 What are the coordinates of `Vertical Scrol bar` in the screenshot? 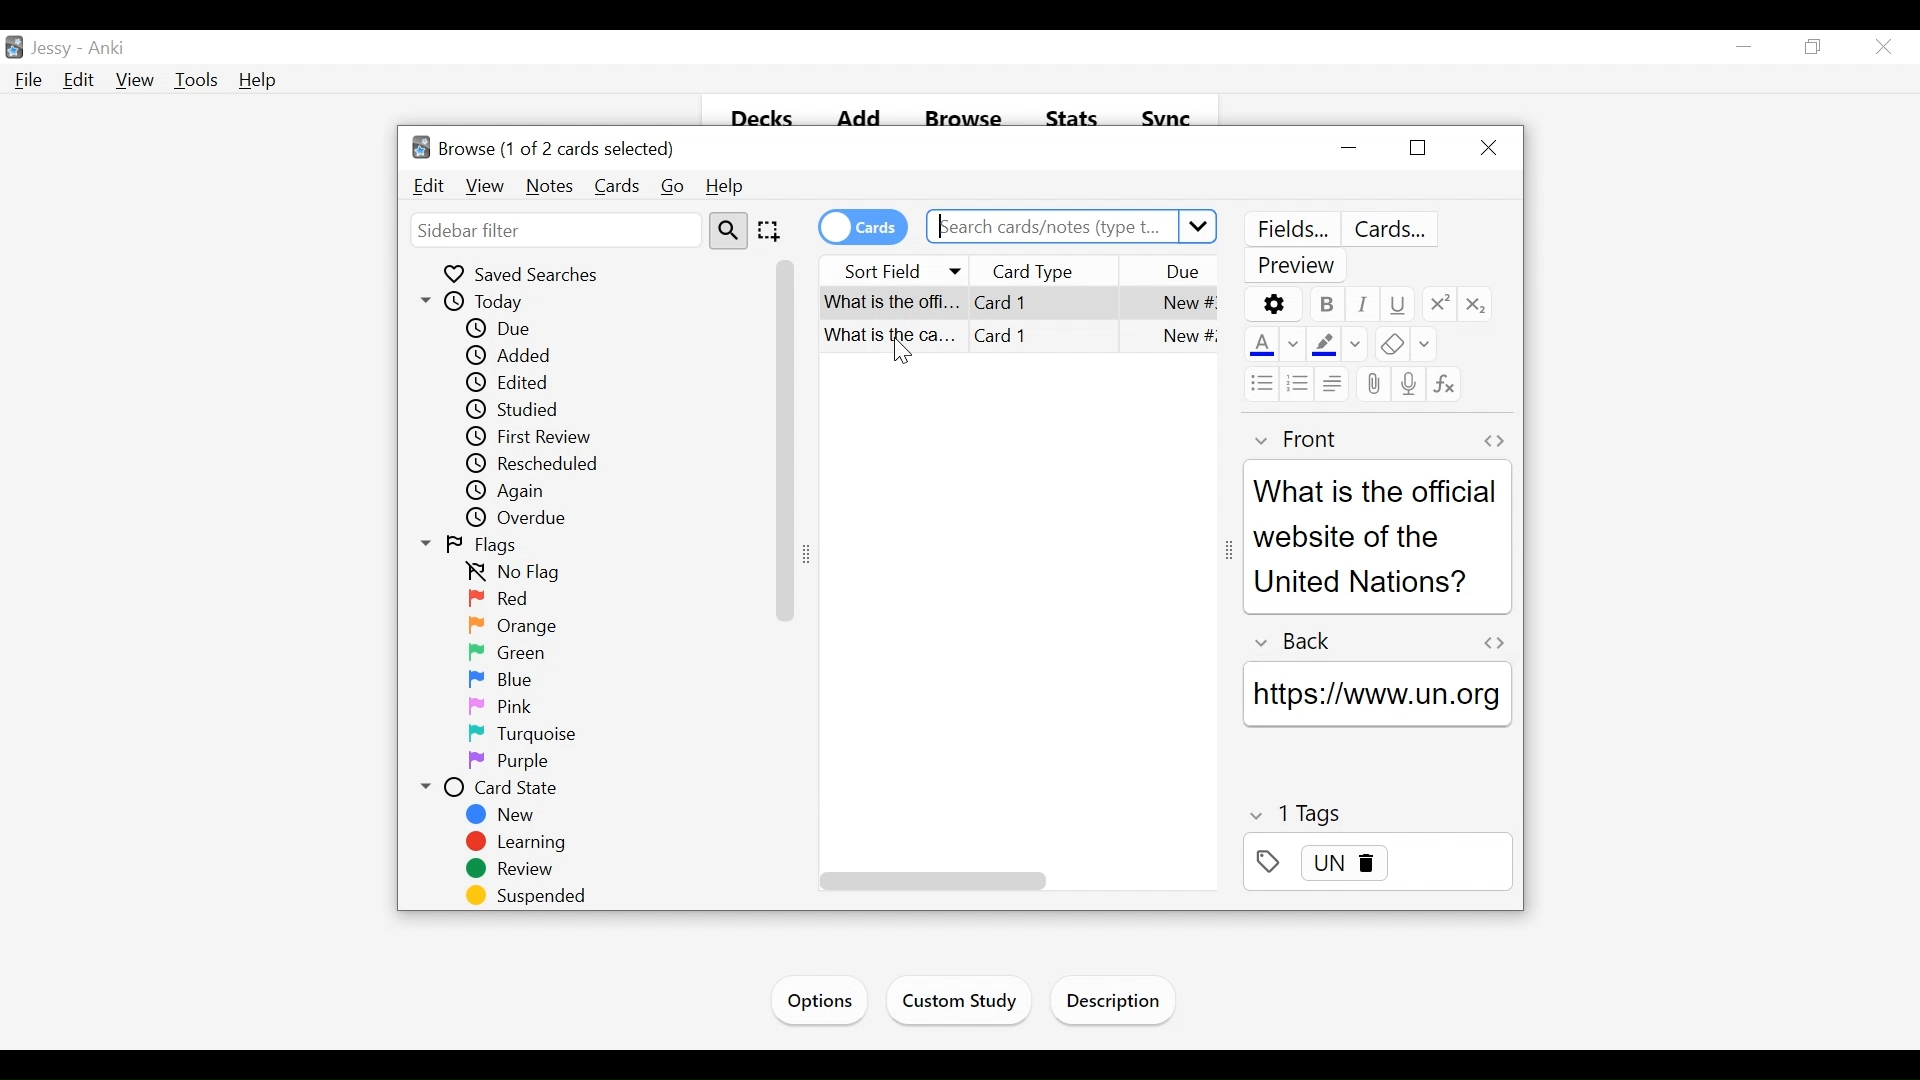 It's located at (786, 439).